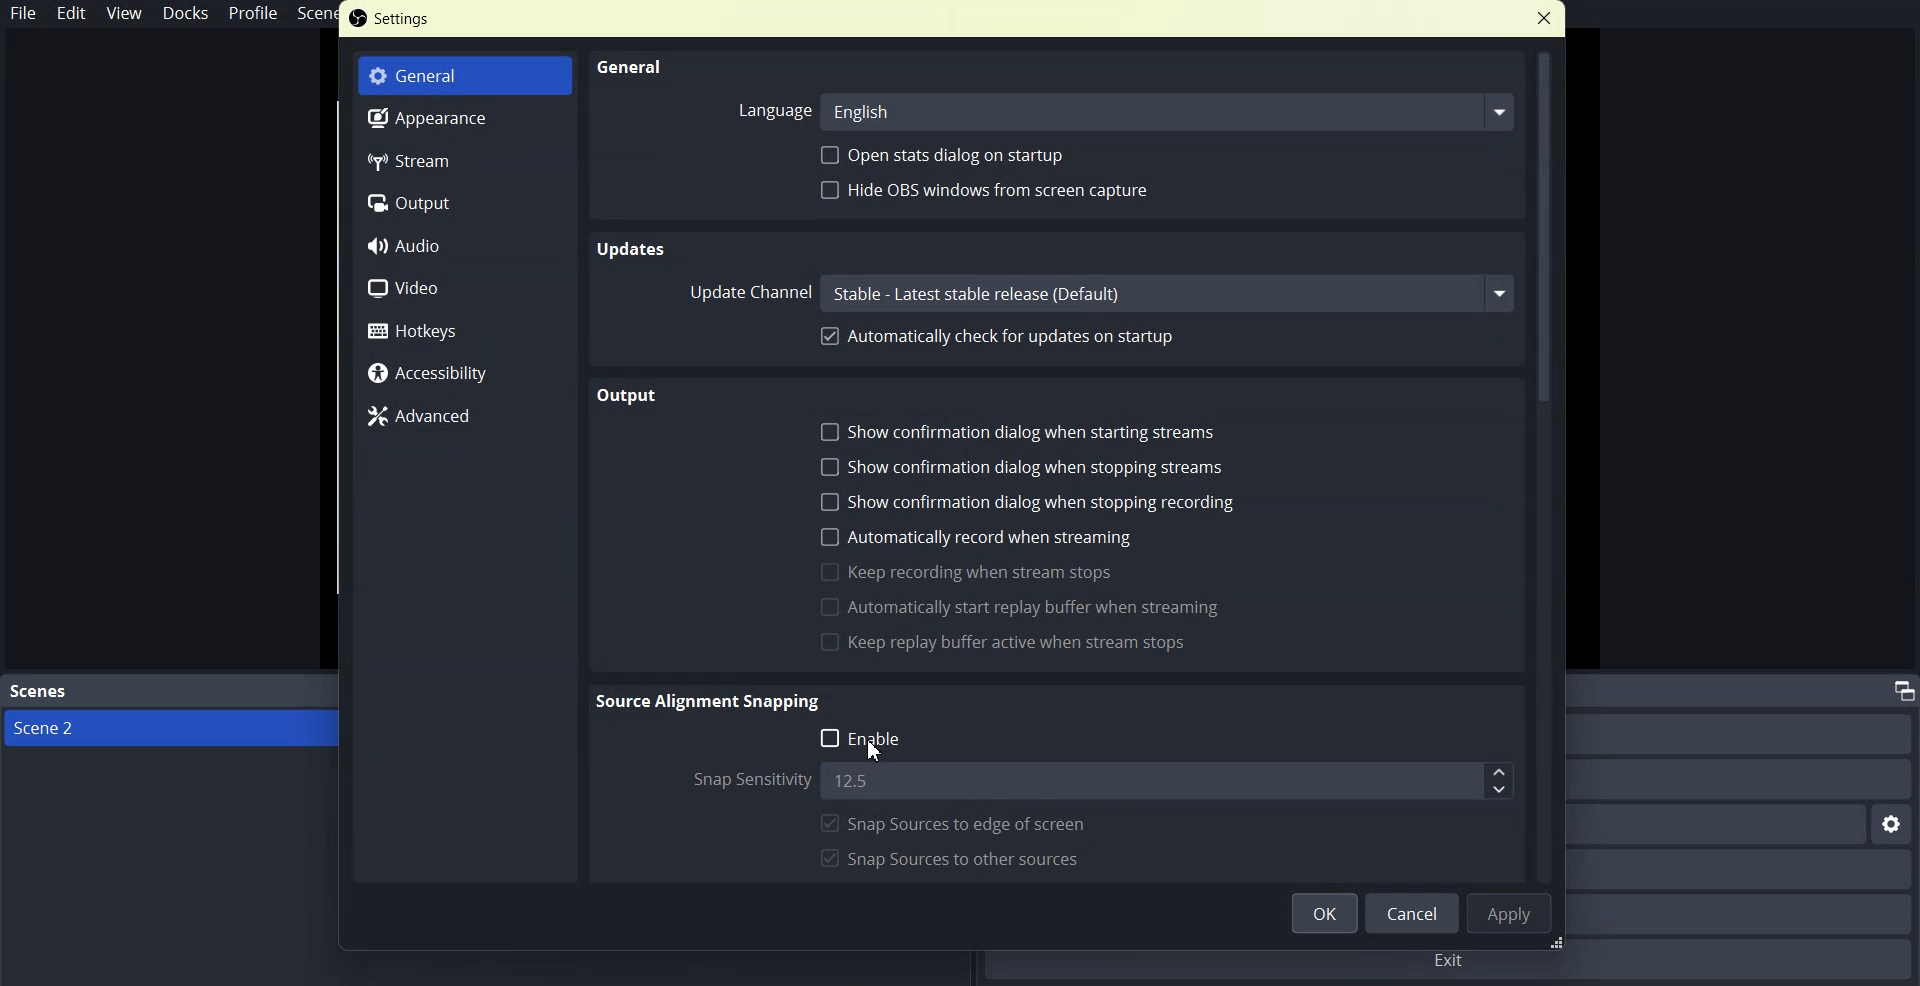 Image resolution: width=1920 pixels, height=986 pixels. Describe the element at coordinates (463, 415) in the screenshot. I see `Advanced` at that location.